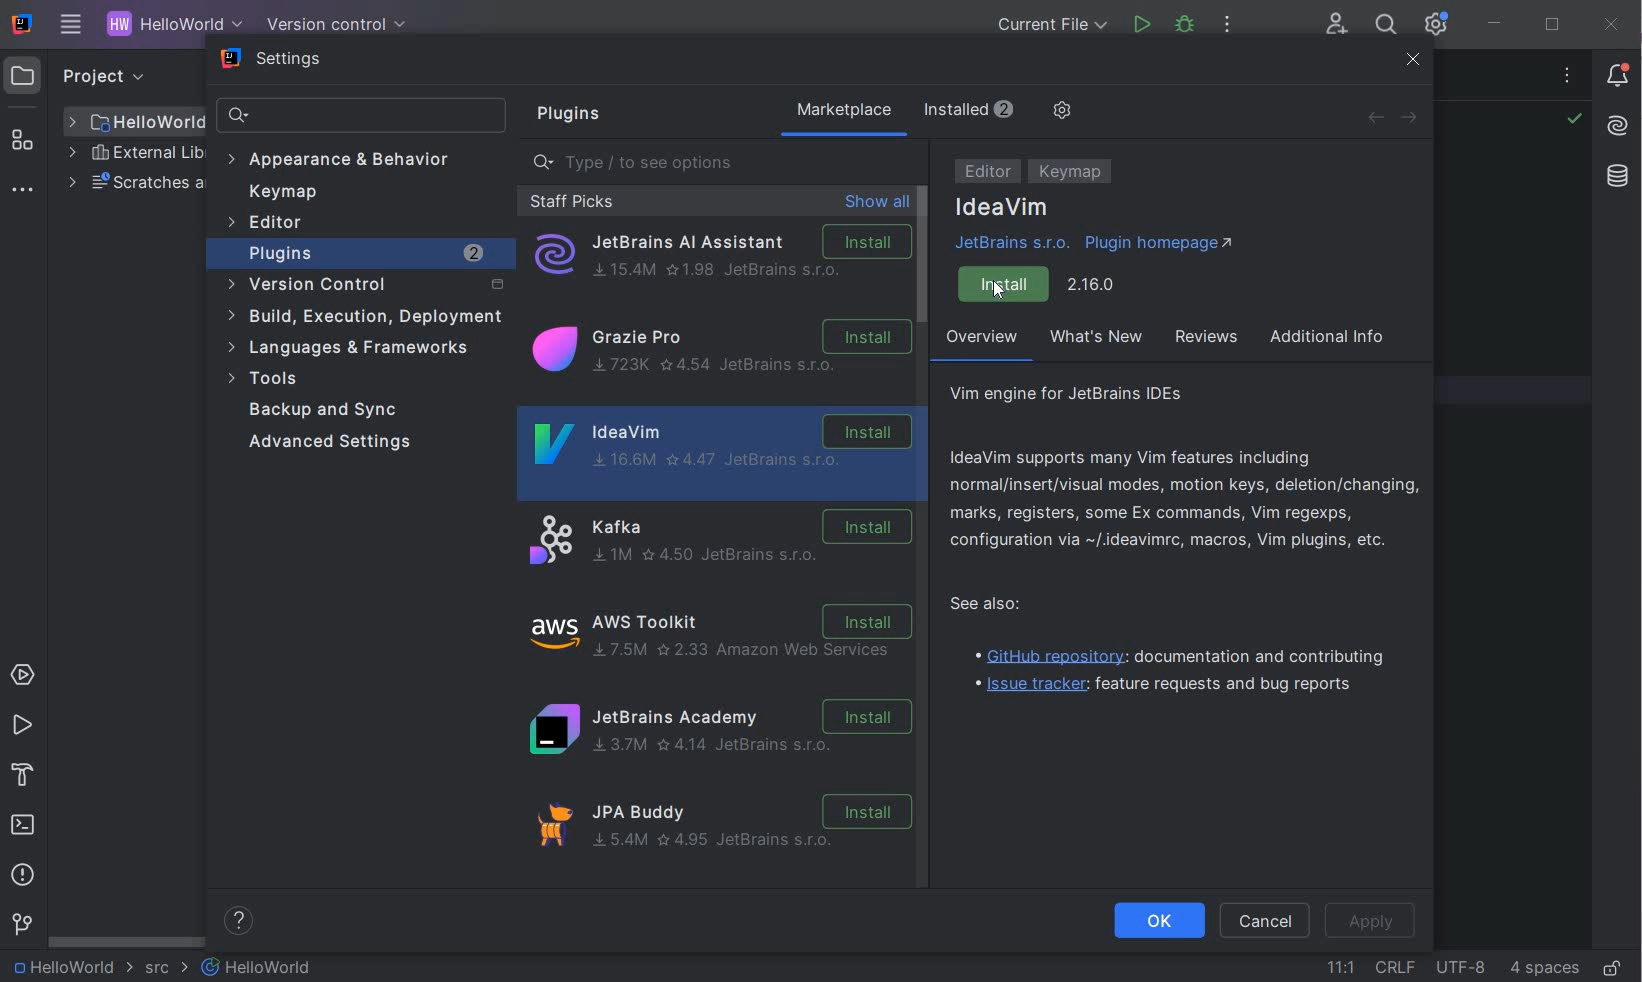 The width and height of the screenshot is (1642, 982). I want to click on Grazier Pro Installation, so click(718, 352).